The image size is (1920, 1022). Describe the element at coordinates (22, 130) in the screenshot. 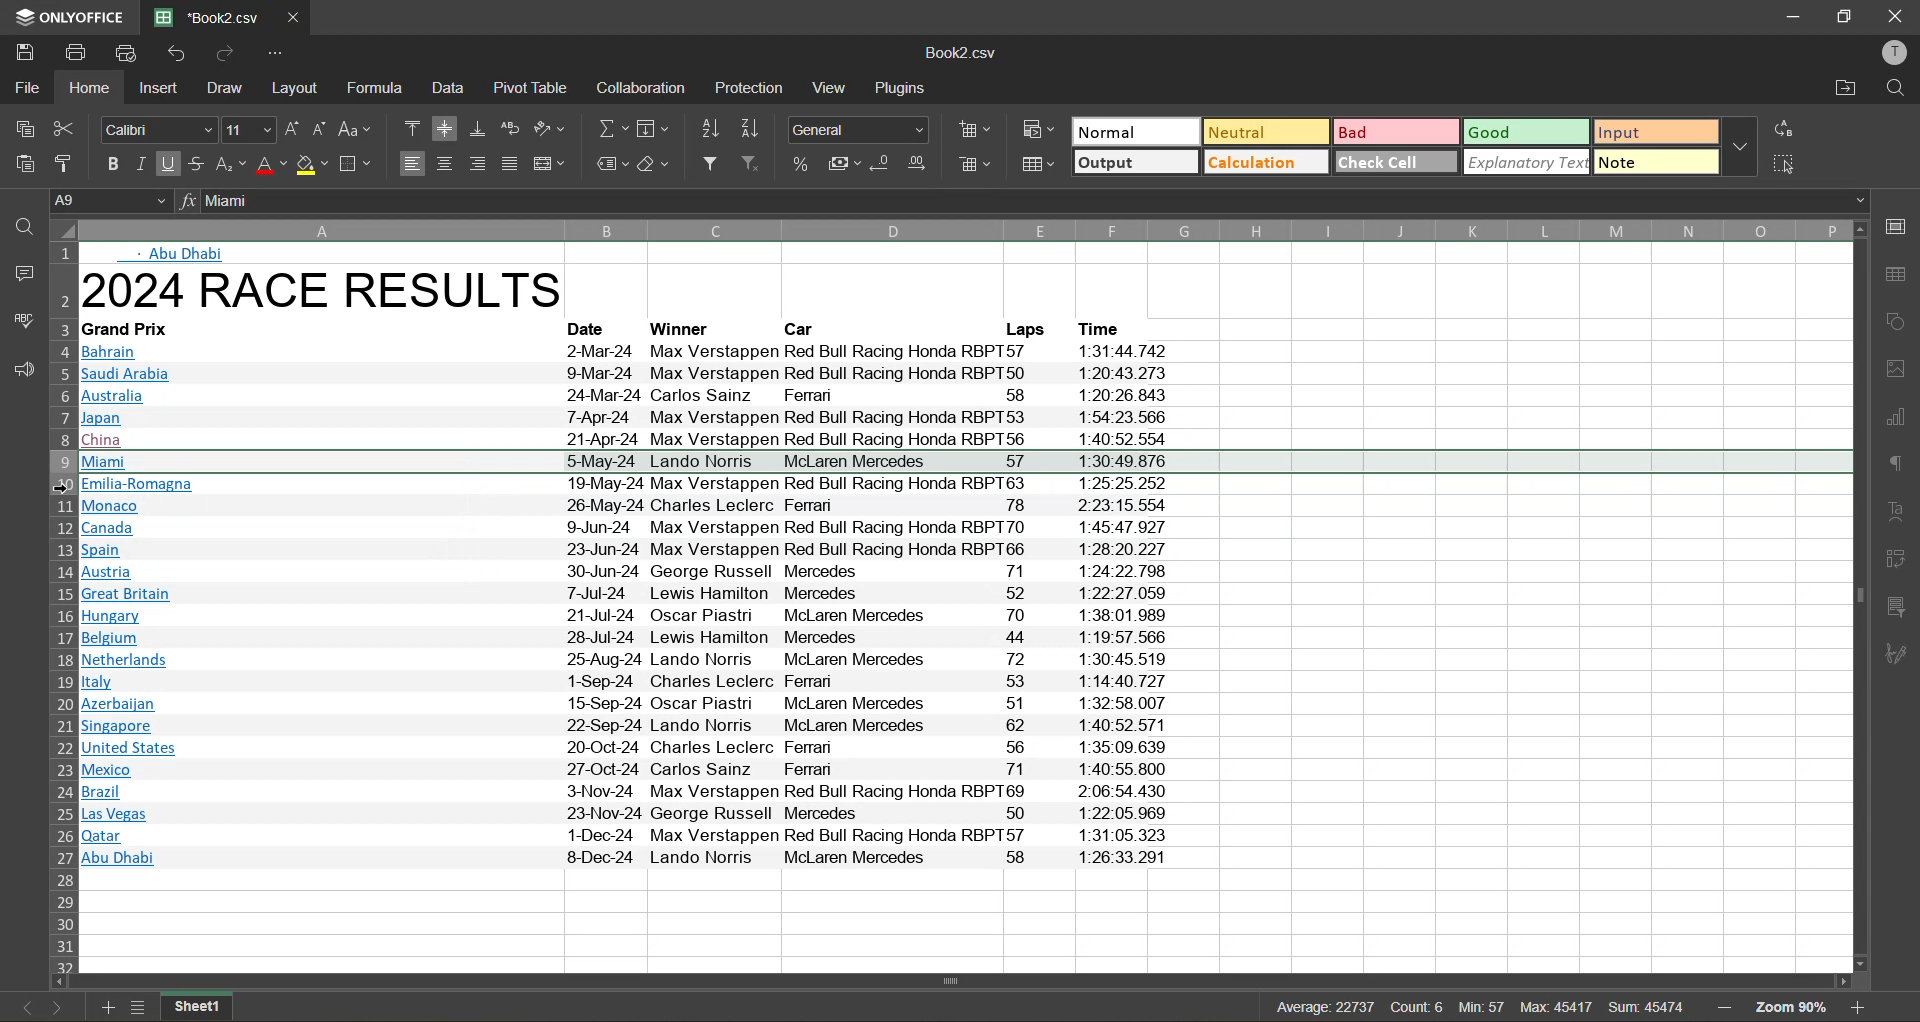

I see `copy` at that location.